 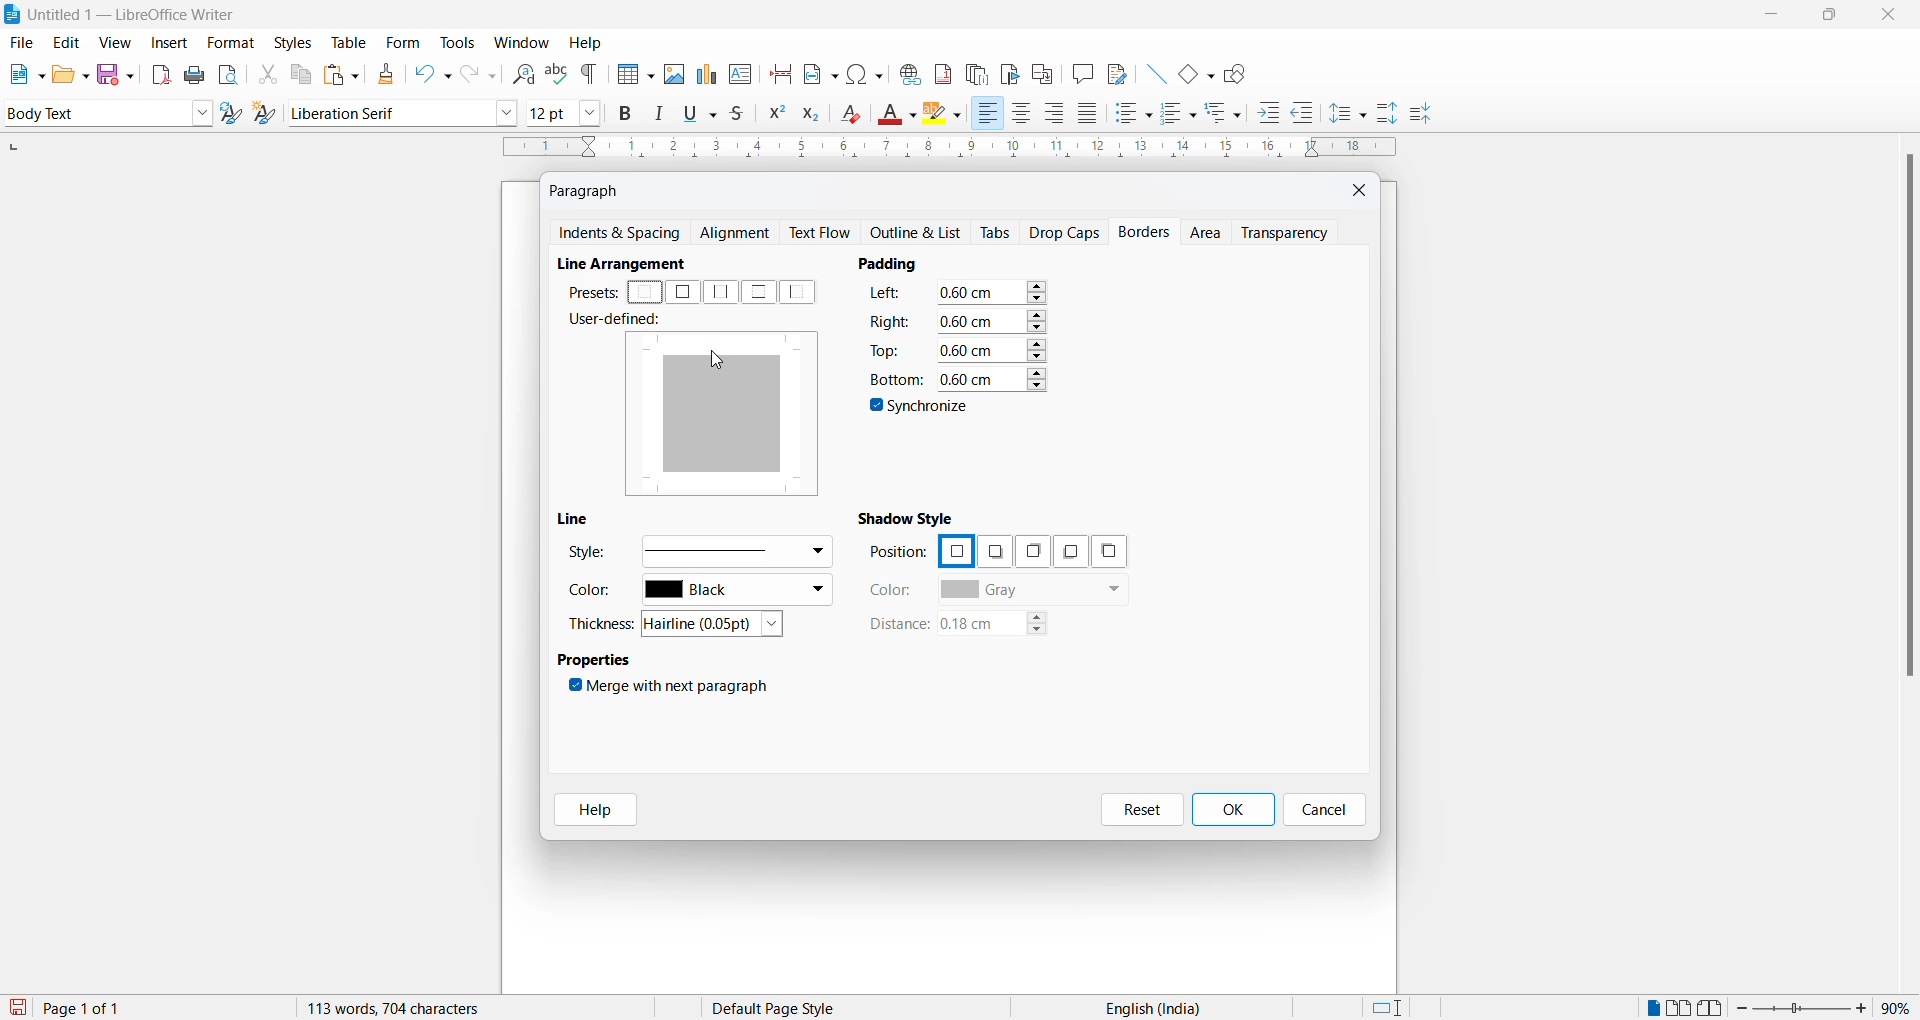 I want to click on color, so click(x=892, y=590).